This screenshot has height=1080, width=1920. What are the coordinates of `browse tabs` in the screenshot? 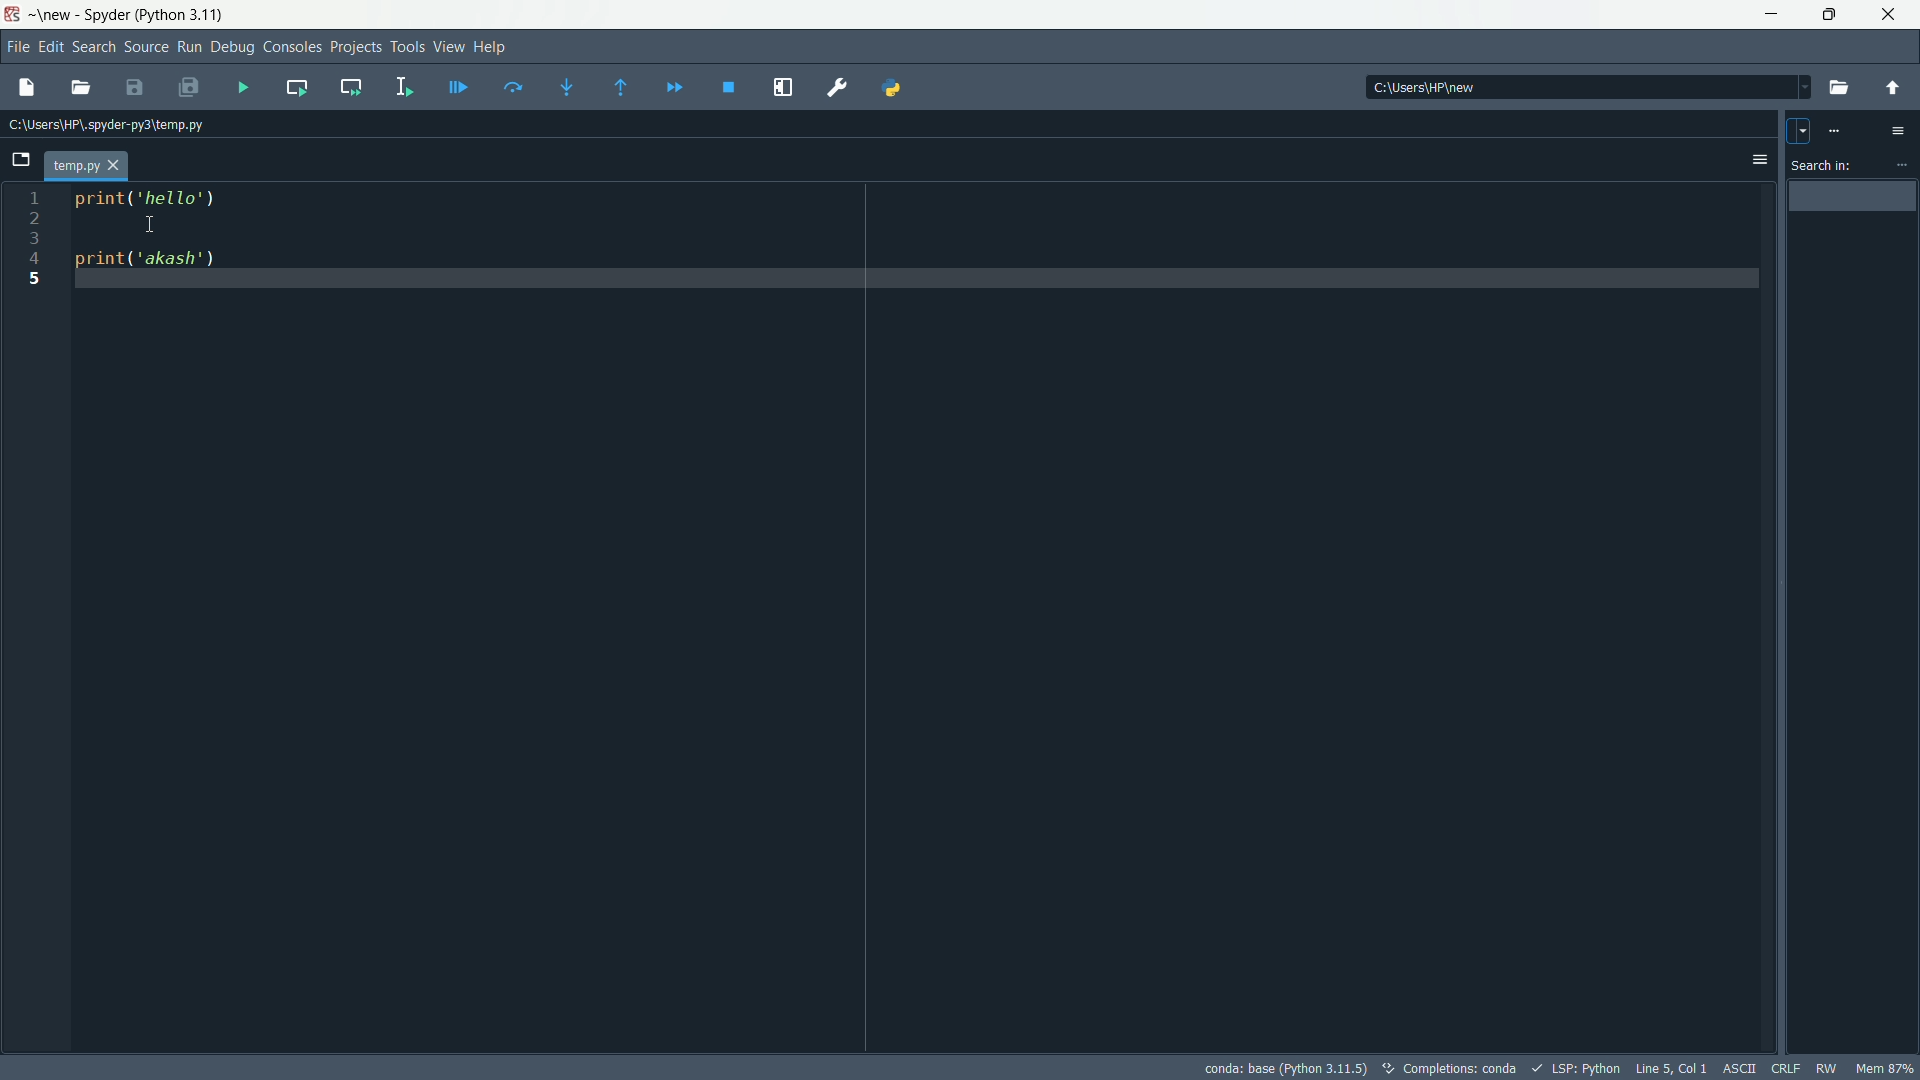 It's located at (19, 158).